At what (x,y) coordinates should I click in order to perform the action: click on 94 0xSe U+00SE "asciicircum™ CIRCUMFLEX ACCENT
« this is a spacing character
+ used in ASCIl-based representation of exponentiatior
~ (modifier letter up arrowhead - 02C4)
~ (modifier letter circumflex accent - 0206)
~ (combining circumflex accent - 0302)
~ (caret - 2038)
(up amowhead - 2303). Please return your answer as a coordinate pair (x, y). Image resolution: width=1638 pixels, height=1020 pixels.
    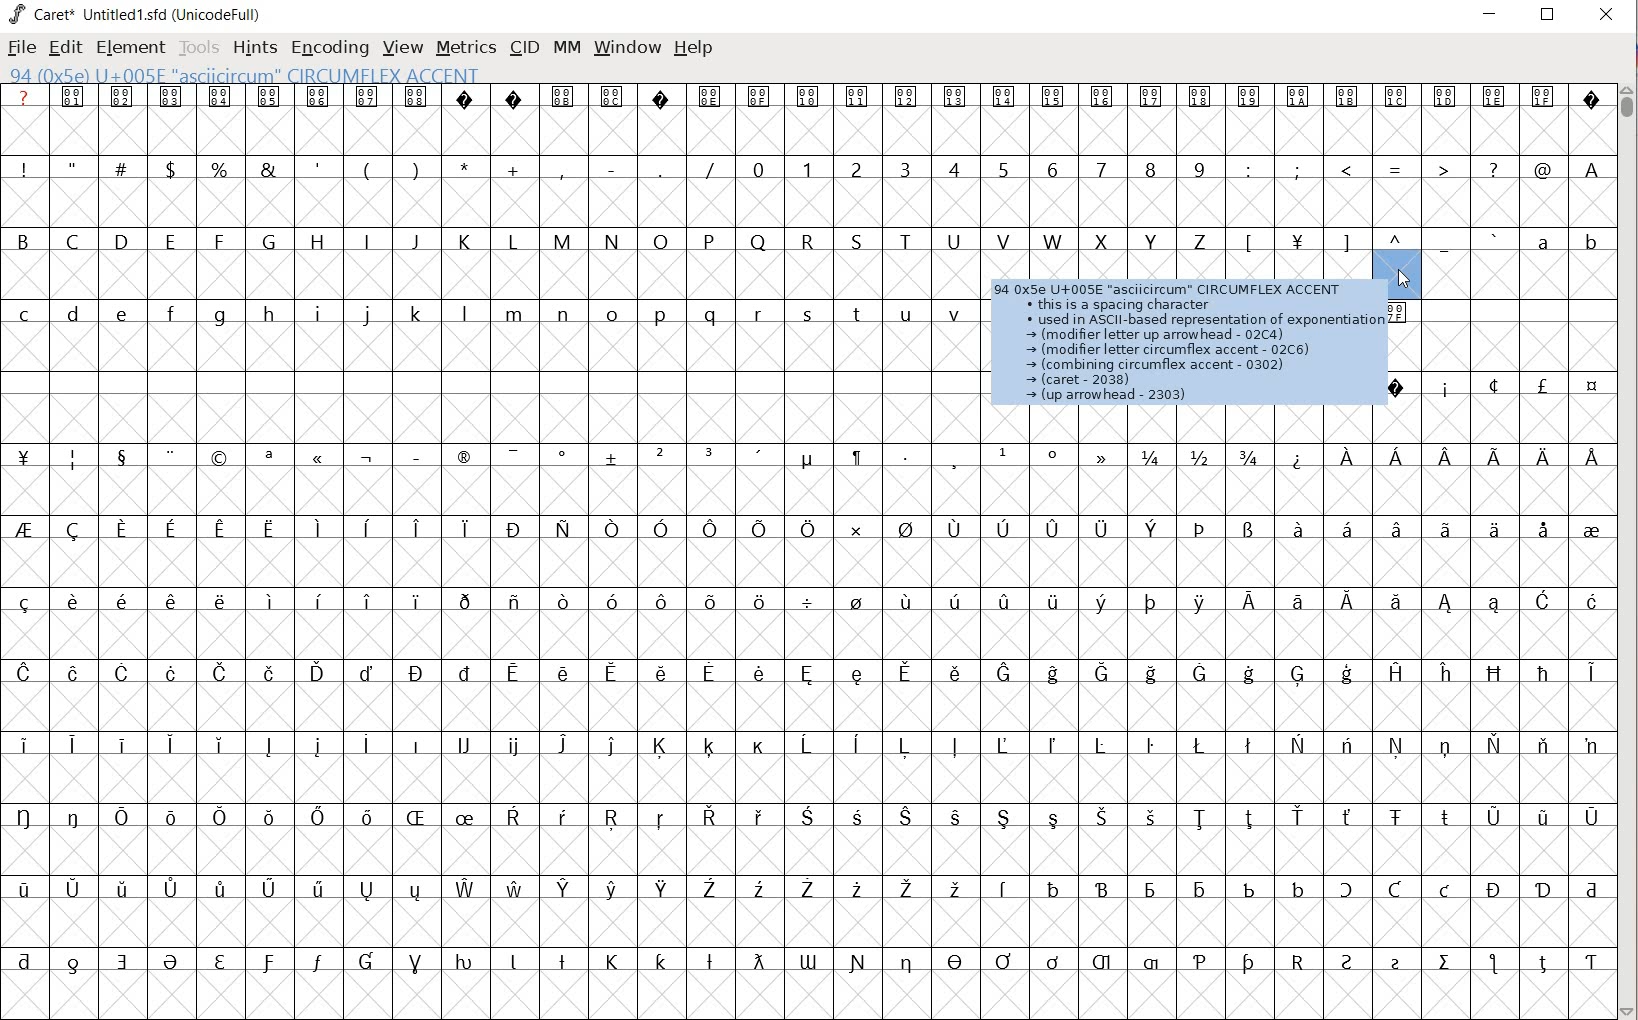
    Looking at the image, I should click on (1185, 341).